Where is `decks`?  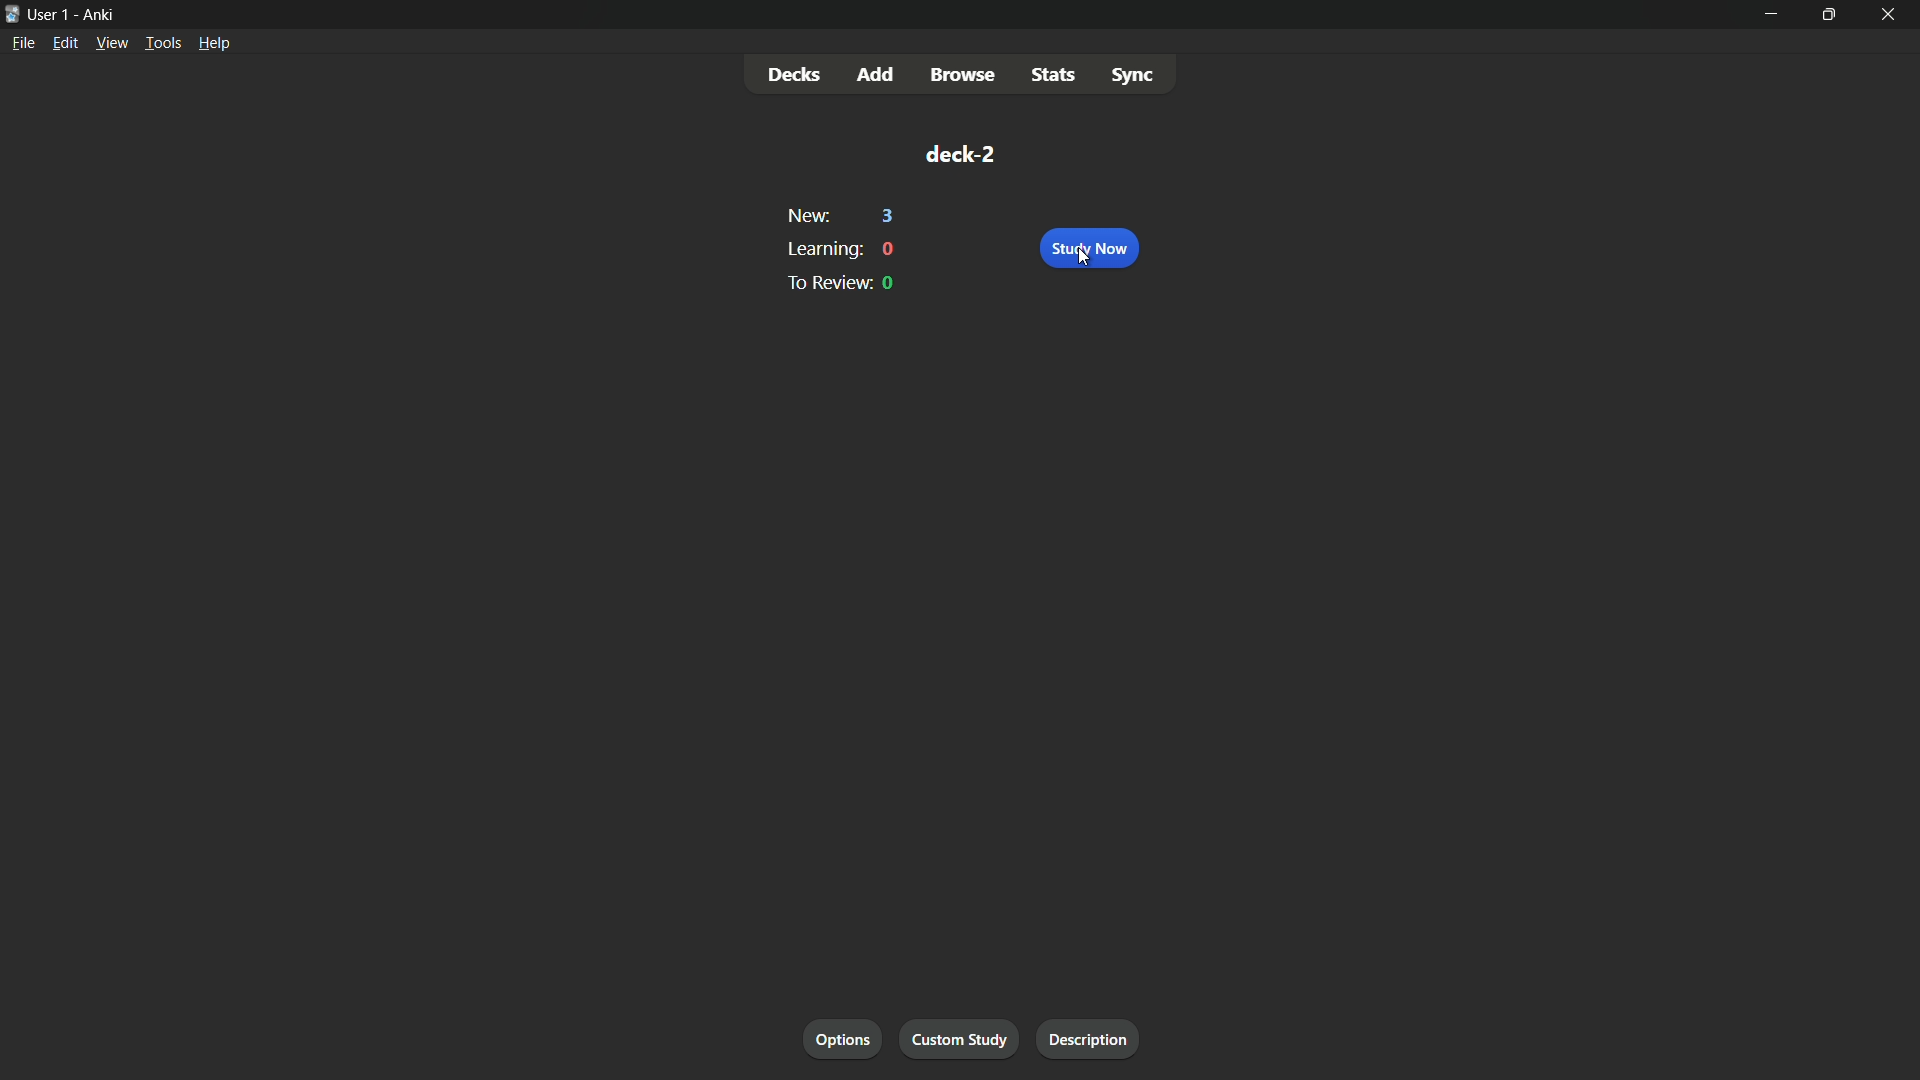
decks is located at coordinates (793, 73).